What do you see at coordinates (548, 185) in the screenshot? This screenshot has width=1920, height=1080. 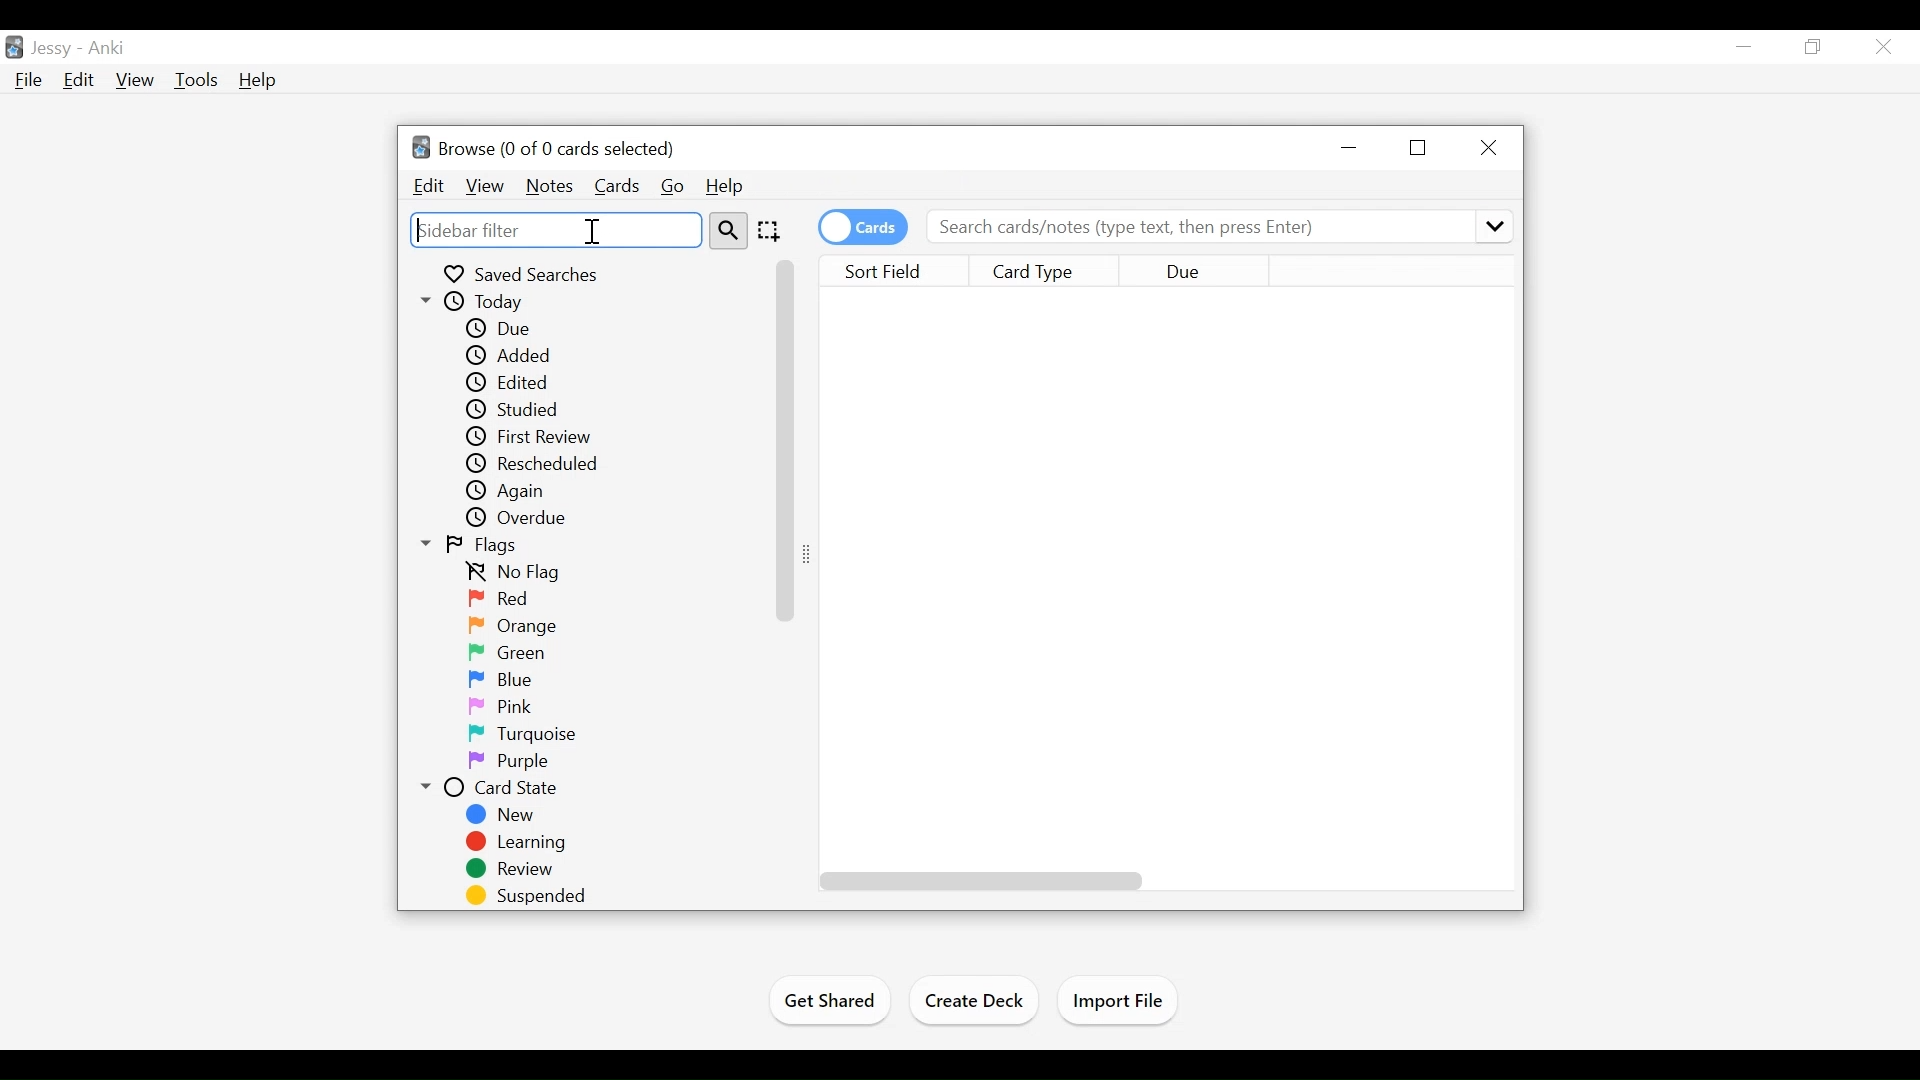 I see `Notes` at bounding box center [548, 185].